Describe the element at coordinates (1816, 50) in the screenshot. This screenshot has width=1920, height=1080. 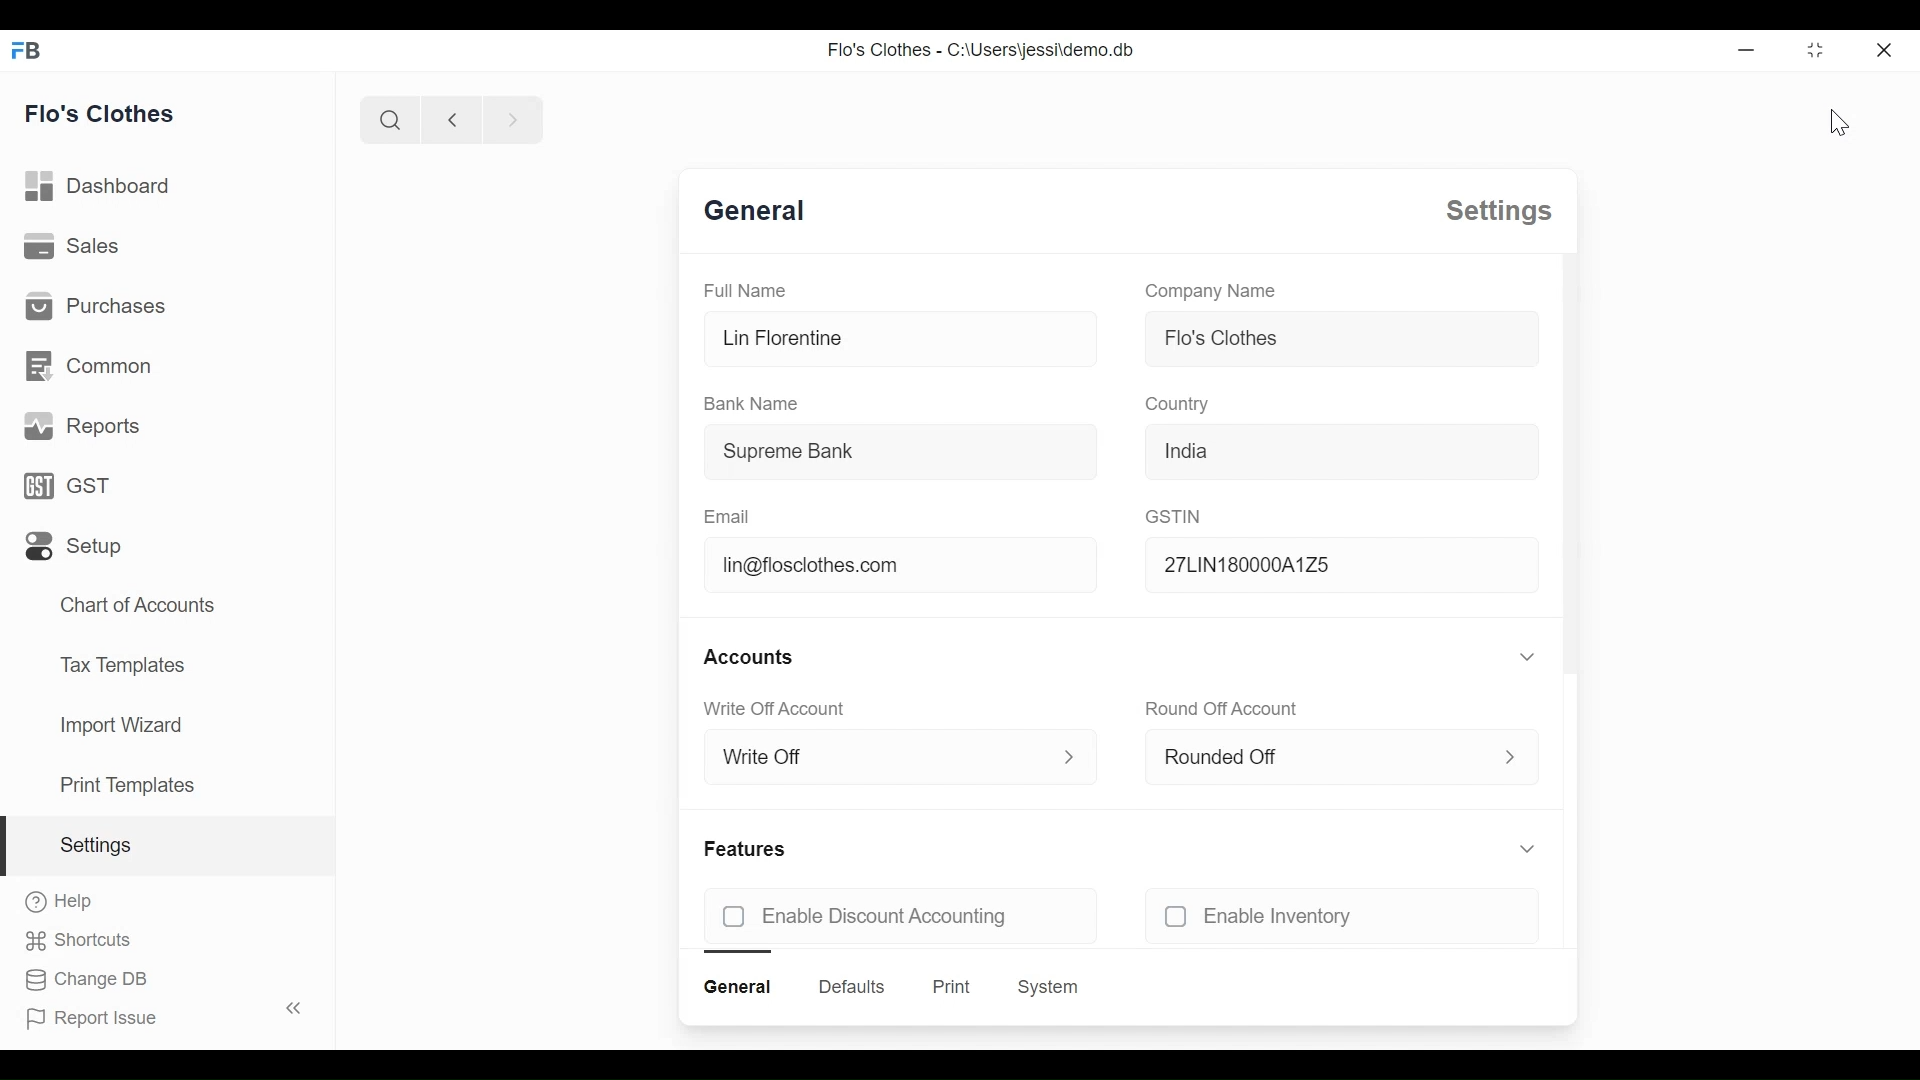
I see `toggle between form and full width` at that location.